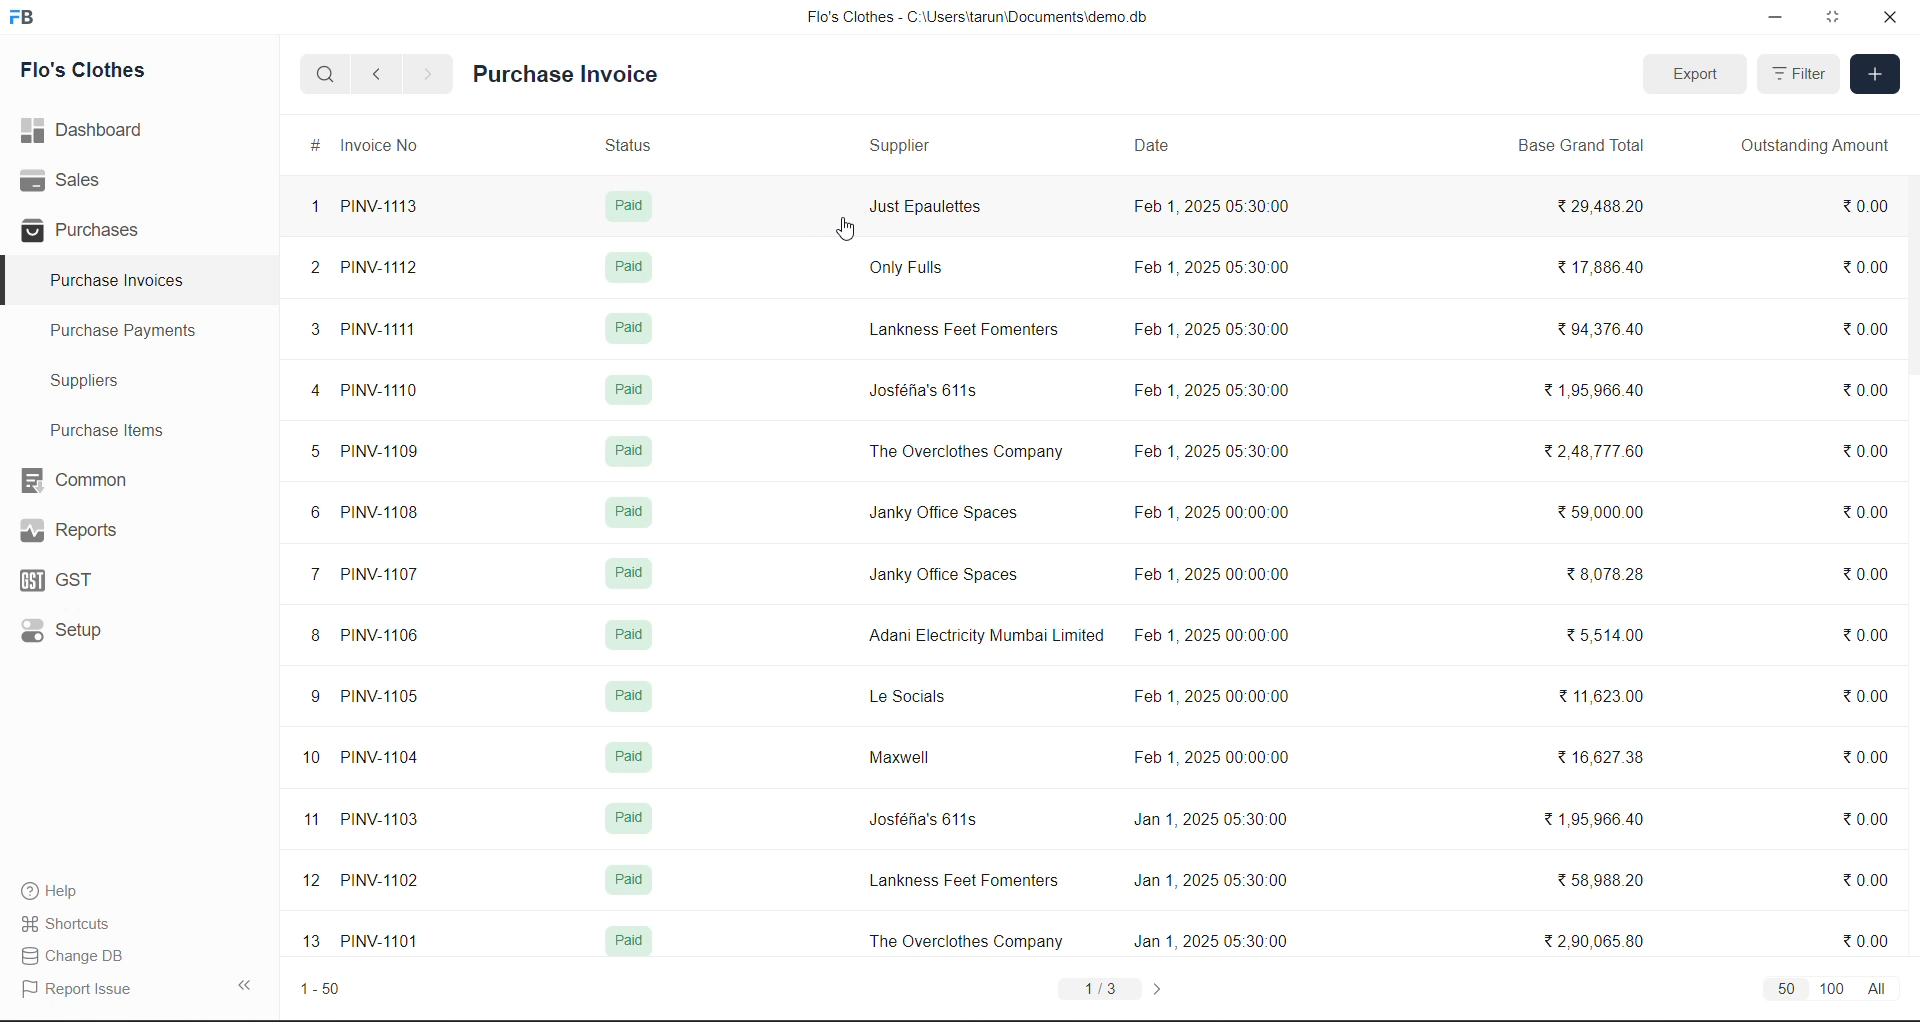 The width and height of the screenshot is (1920, 1022). What do you see at coordinates (1221, 572) in the screenshot?
I see `Feb 1, 2025 00:00:00` at bounding box center [1221, 572].